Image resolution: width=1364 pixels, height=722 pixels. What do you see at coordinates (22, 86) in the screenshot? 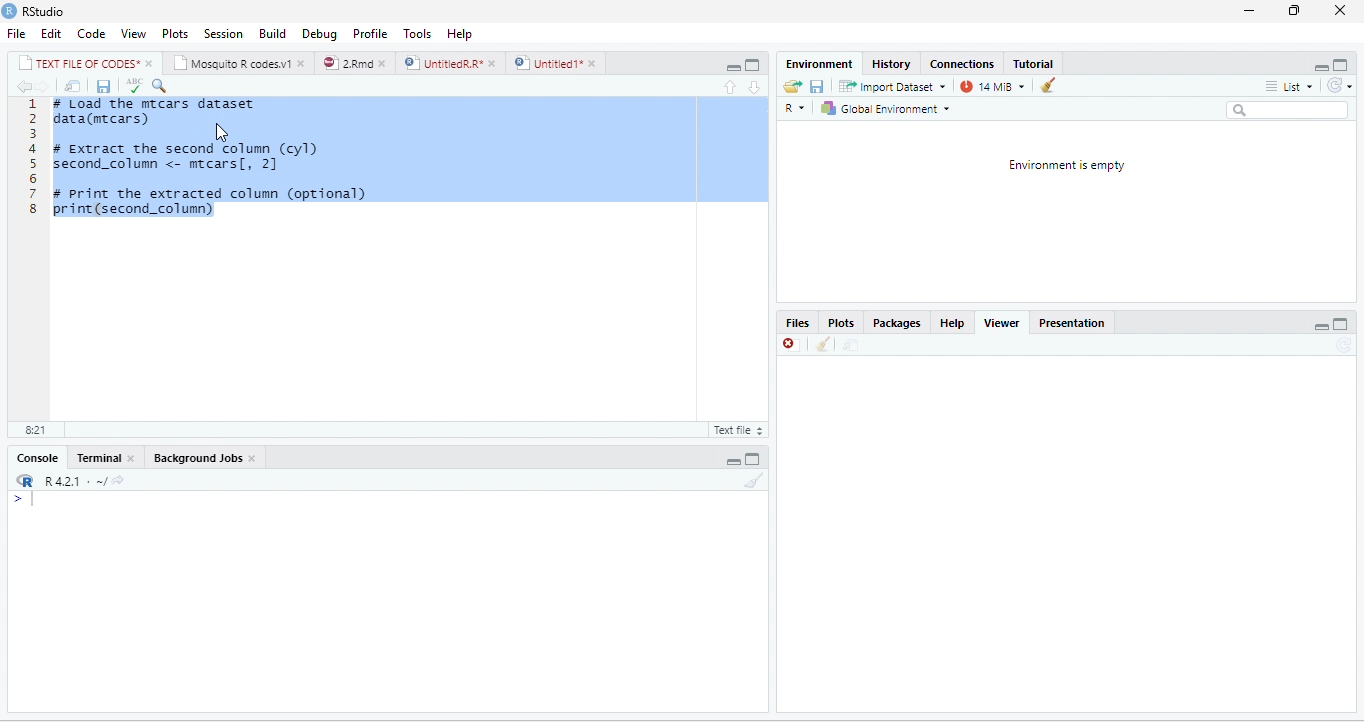
I see `previous ` at bounding box center [22, 86].